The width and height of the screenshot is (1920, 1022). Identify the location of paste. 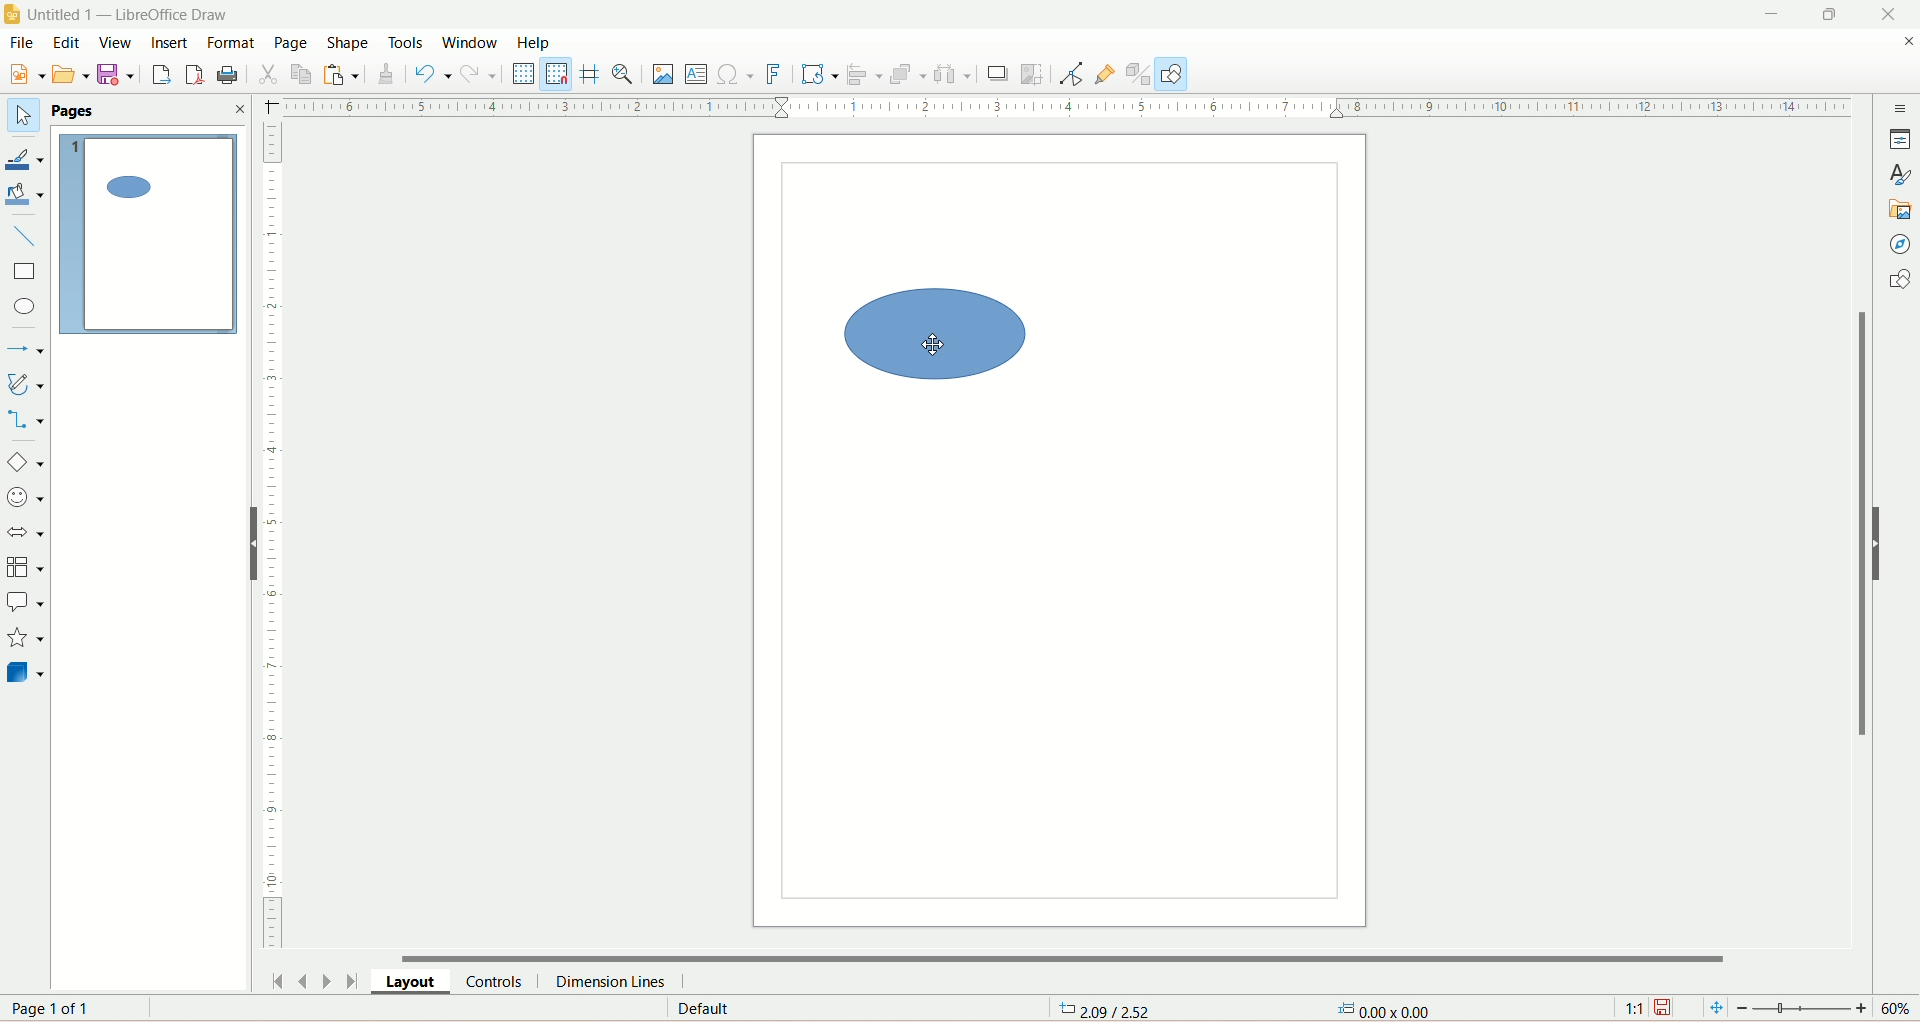
(340, 74).